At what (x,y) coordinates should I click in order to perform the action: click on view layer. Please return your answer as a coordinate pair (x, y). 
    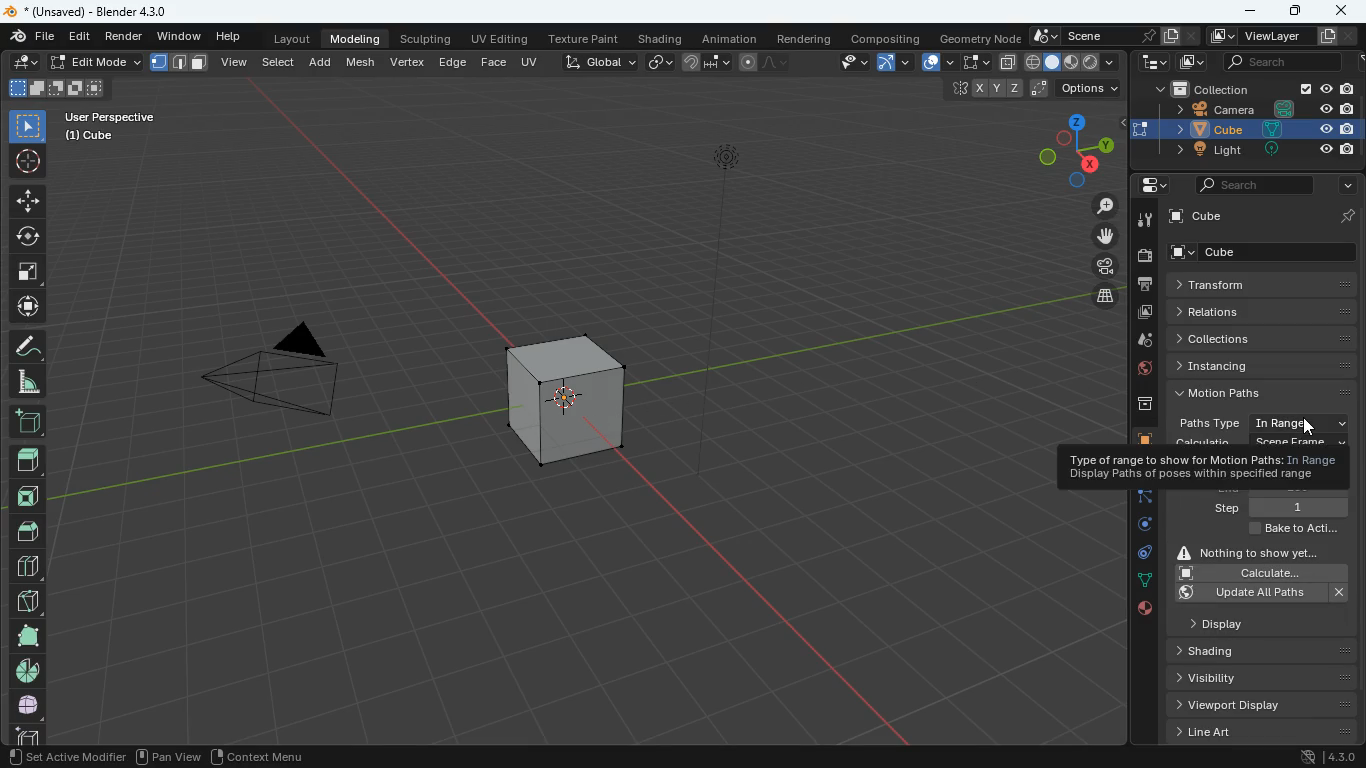
    Looking at the image, I should click on (1285, 36).